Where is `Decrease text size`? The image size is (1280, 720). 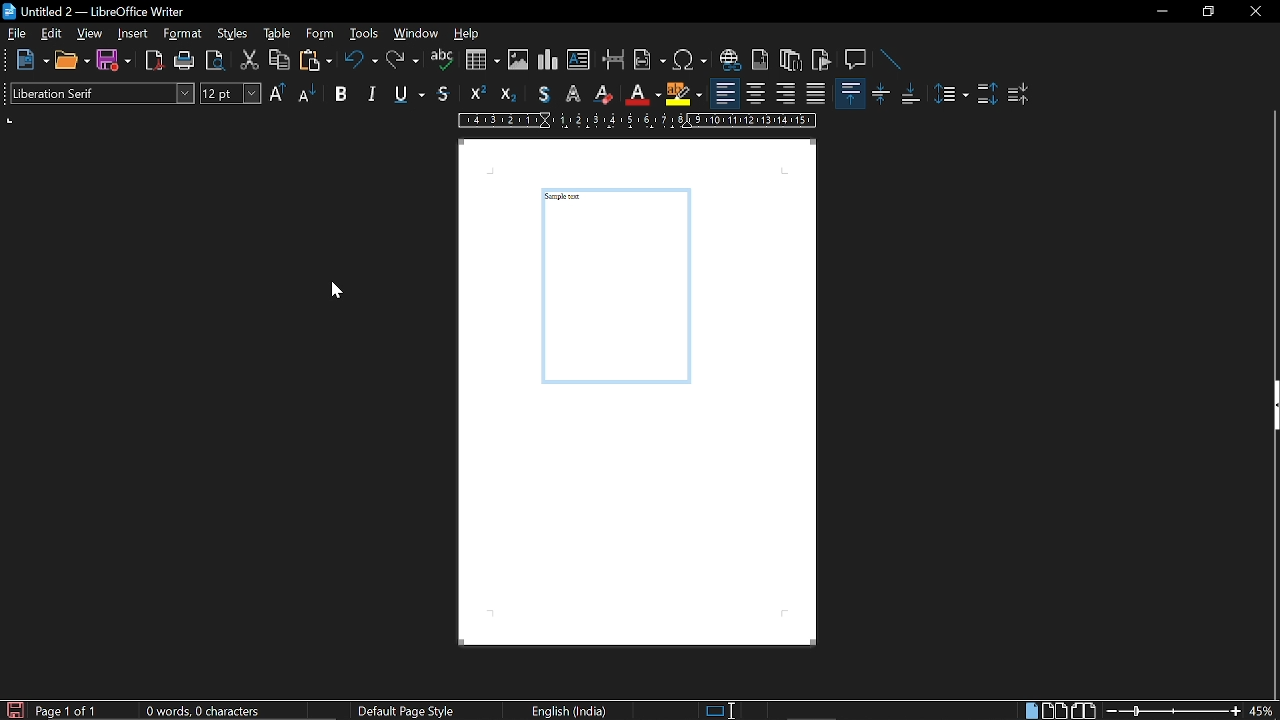
Decrease text size is located at coordinates (308, 93).